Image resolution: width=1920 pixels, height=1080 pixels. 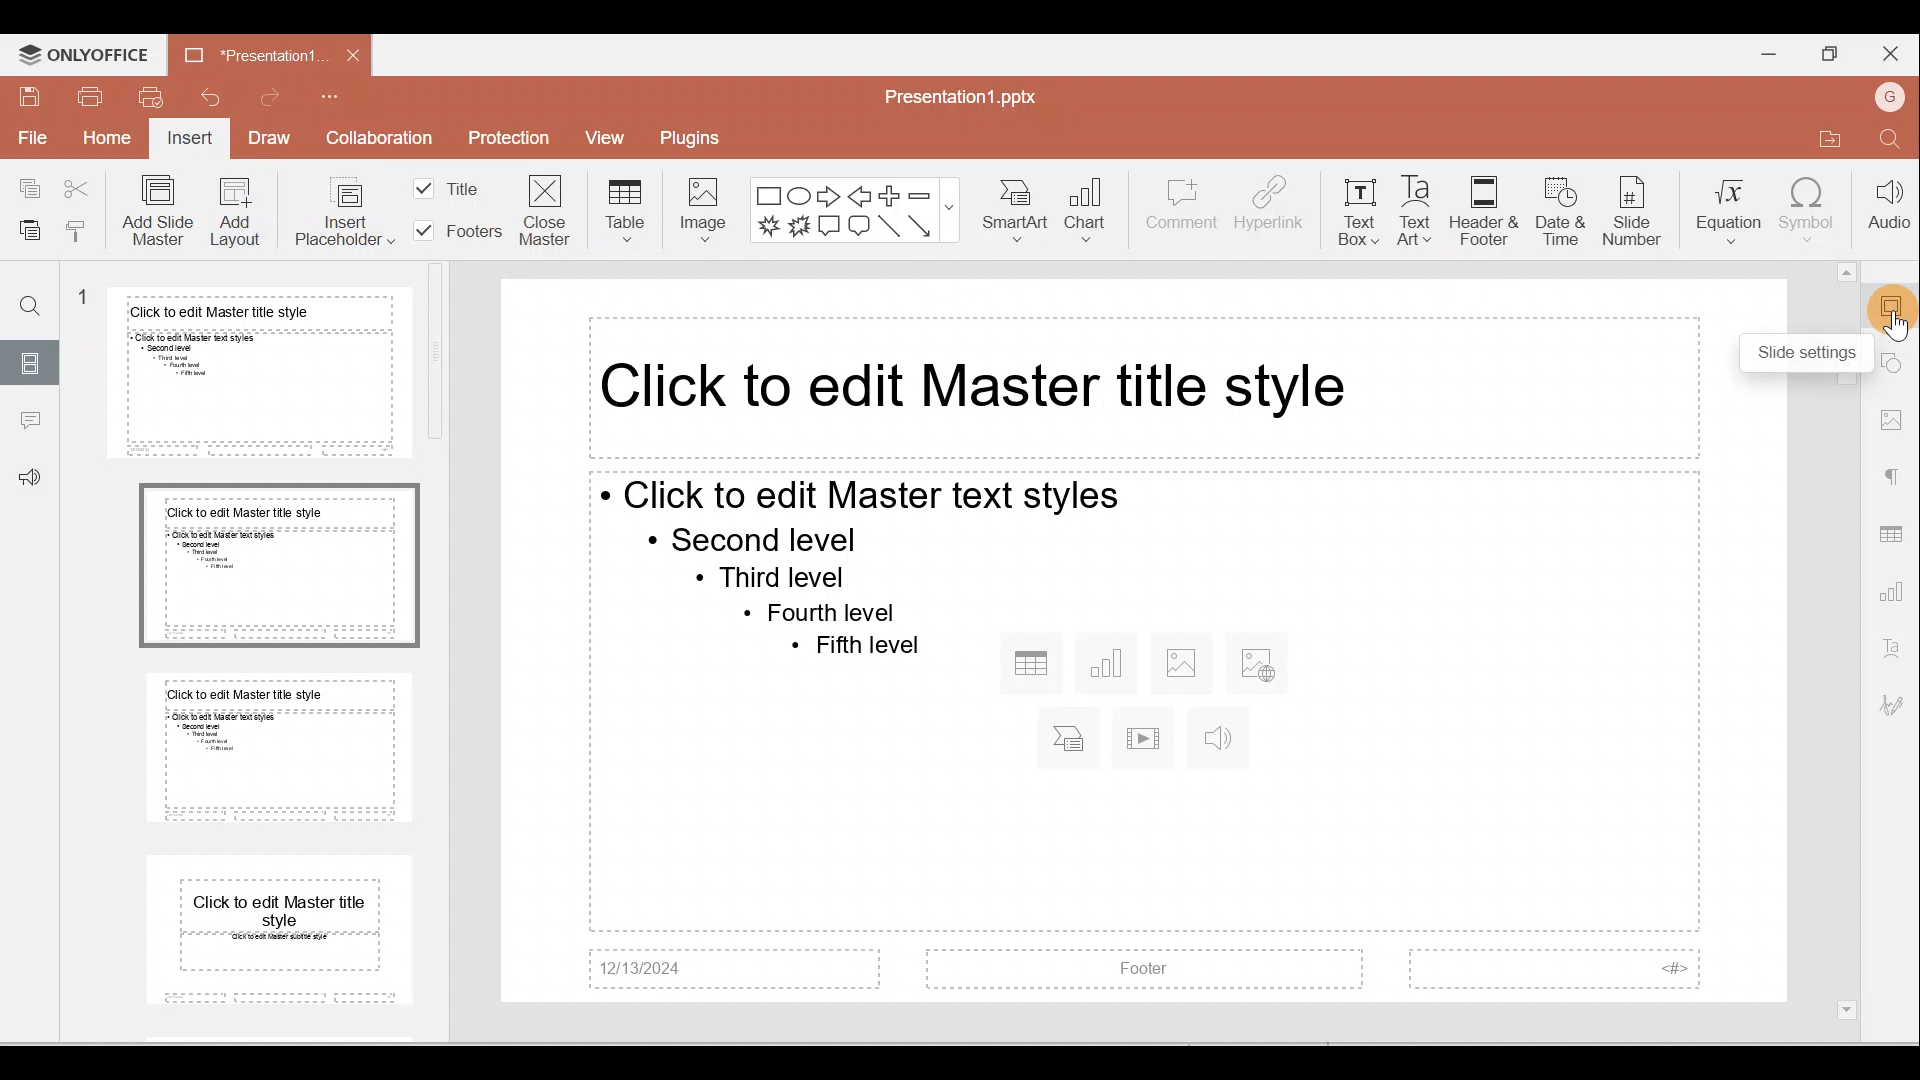 What do you see at coordinates (151, 96) in the screenshot?
I see `Quick print` at bounding box center [151, 96].